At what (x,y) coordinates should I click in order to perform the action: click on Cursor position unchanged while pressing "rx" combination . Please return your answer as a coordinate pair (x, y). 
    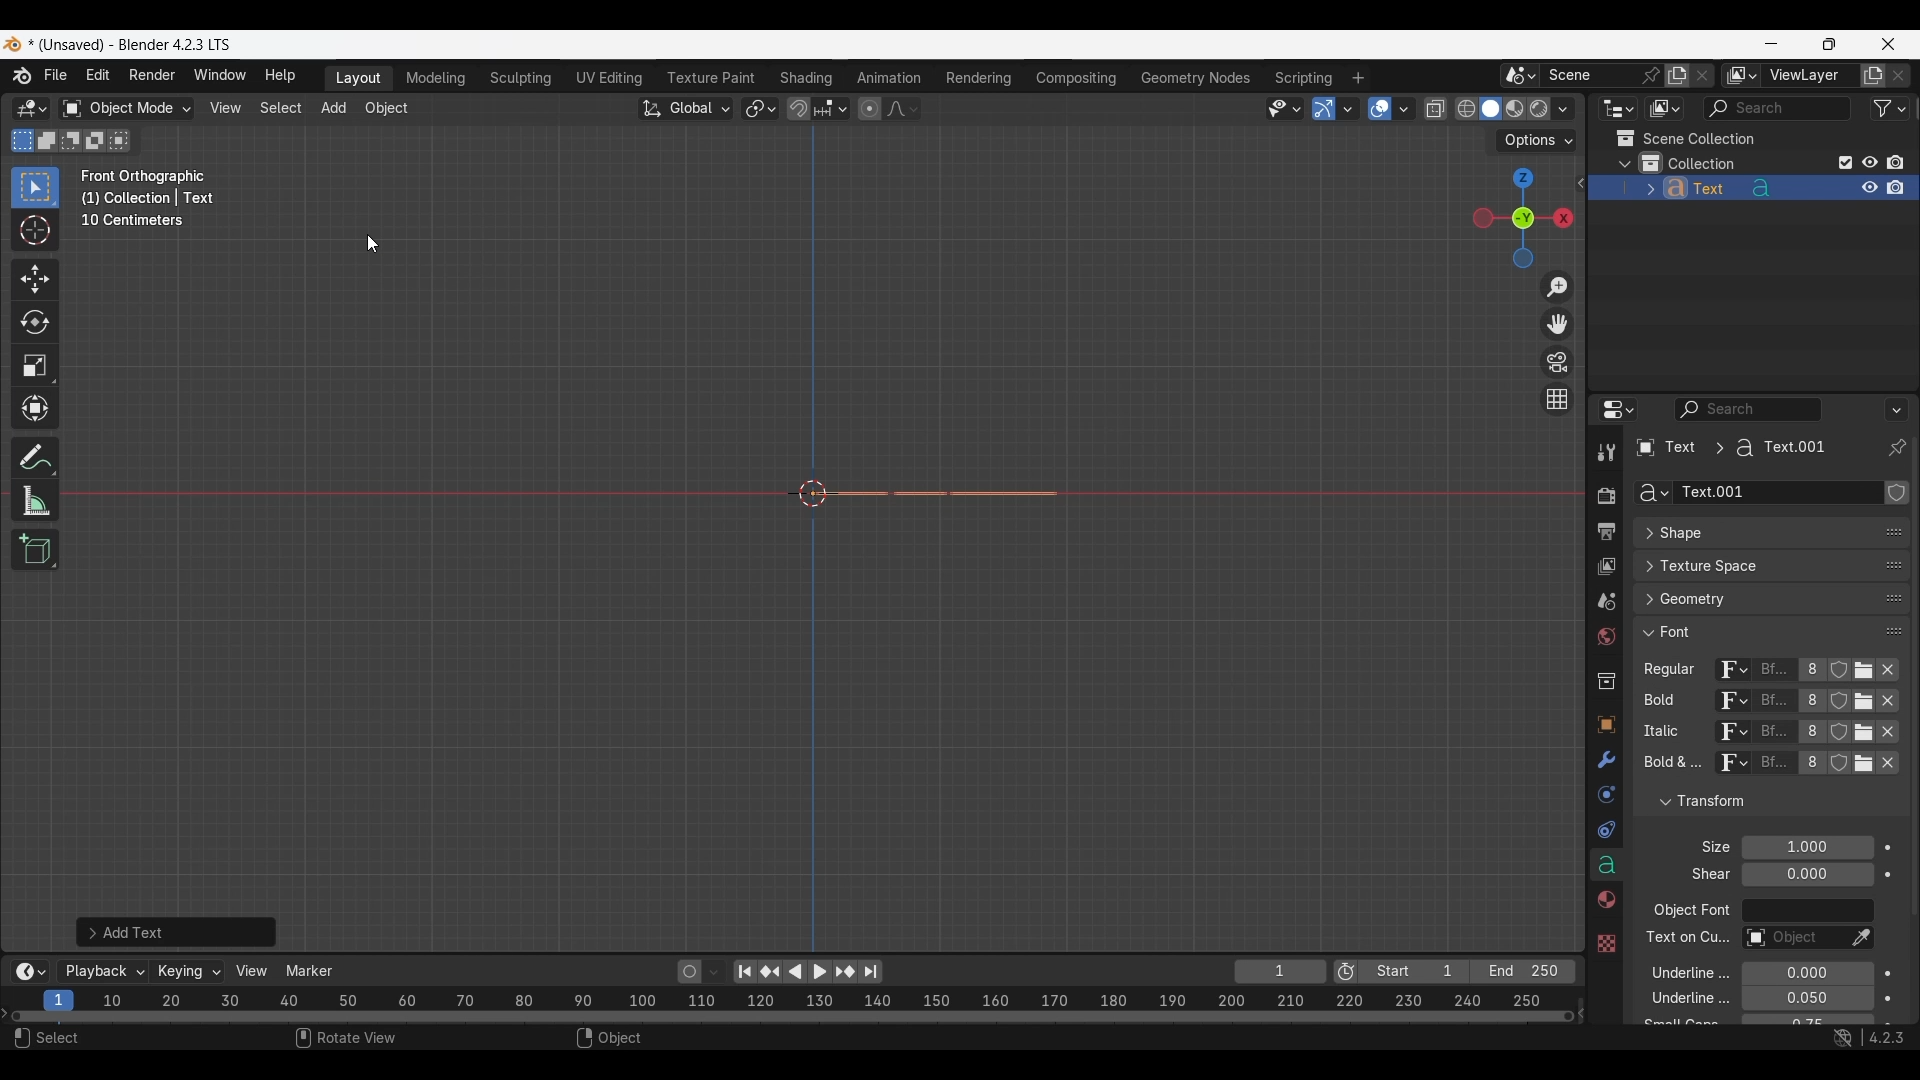
    Looking at the image, I should click on (372, 244).